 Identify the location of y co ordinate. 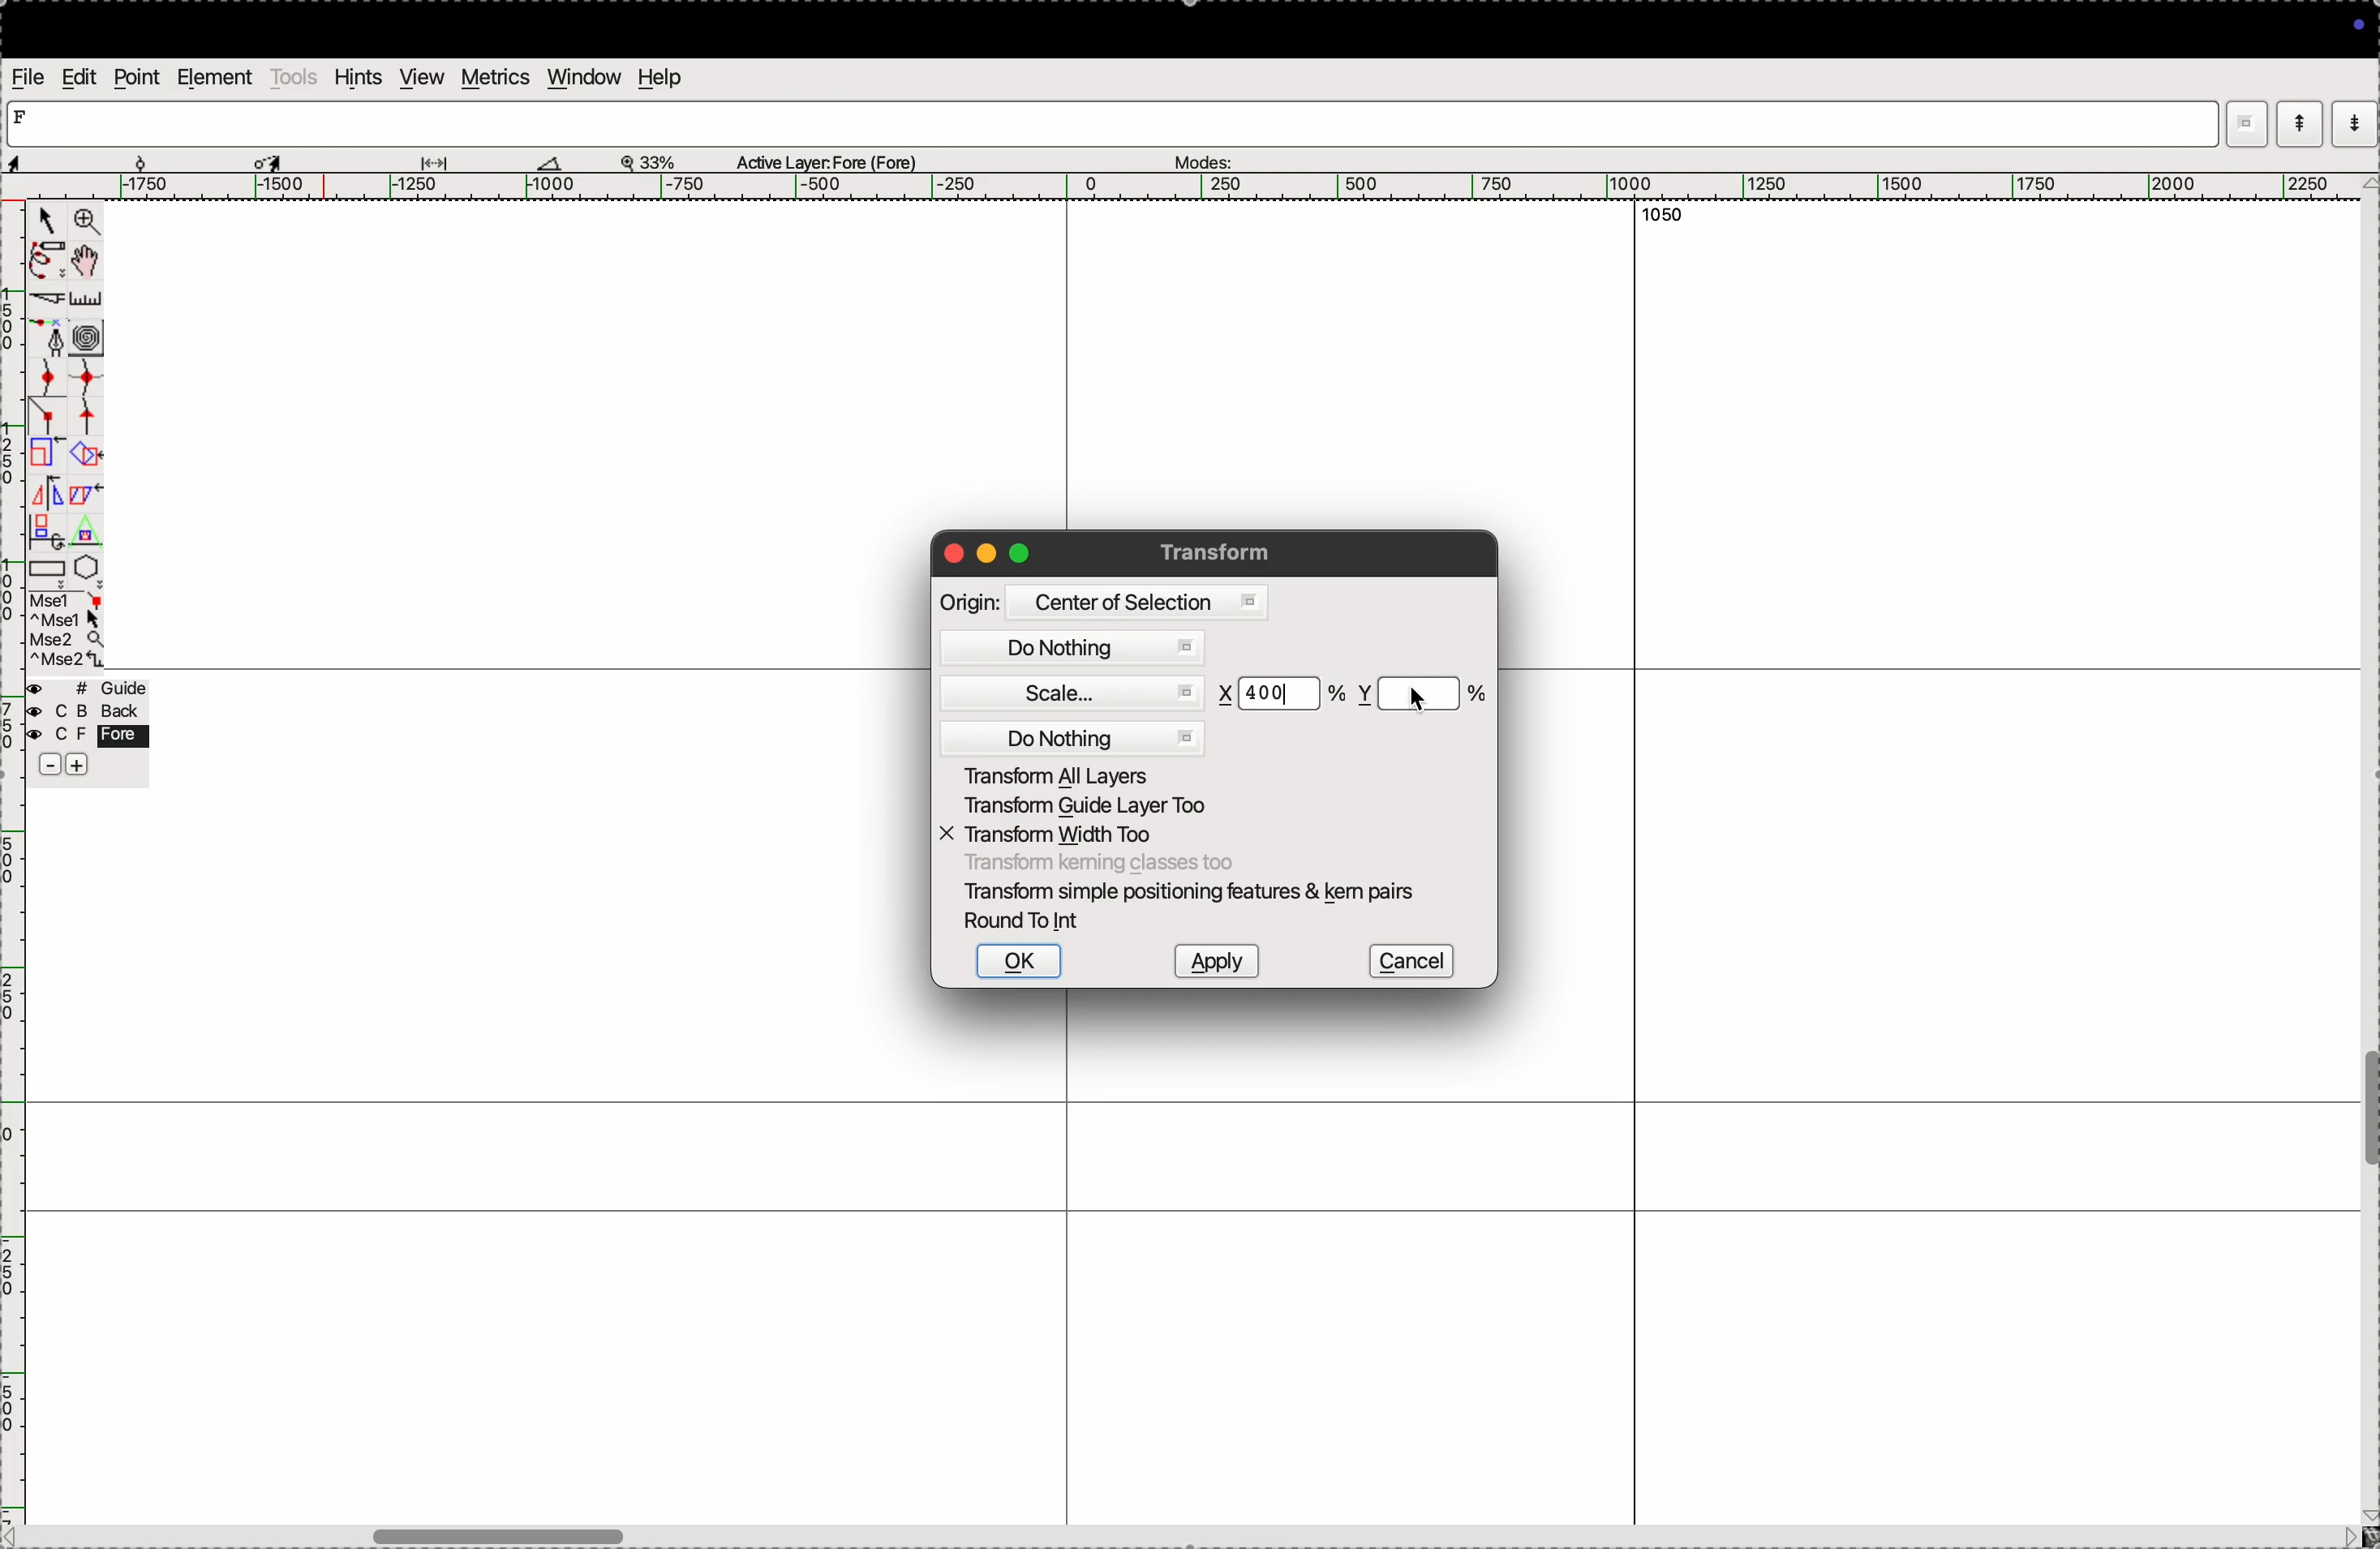
(1365, 694).